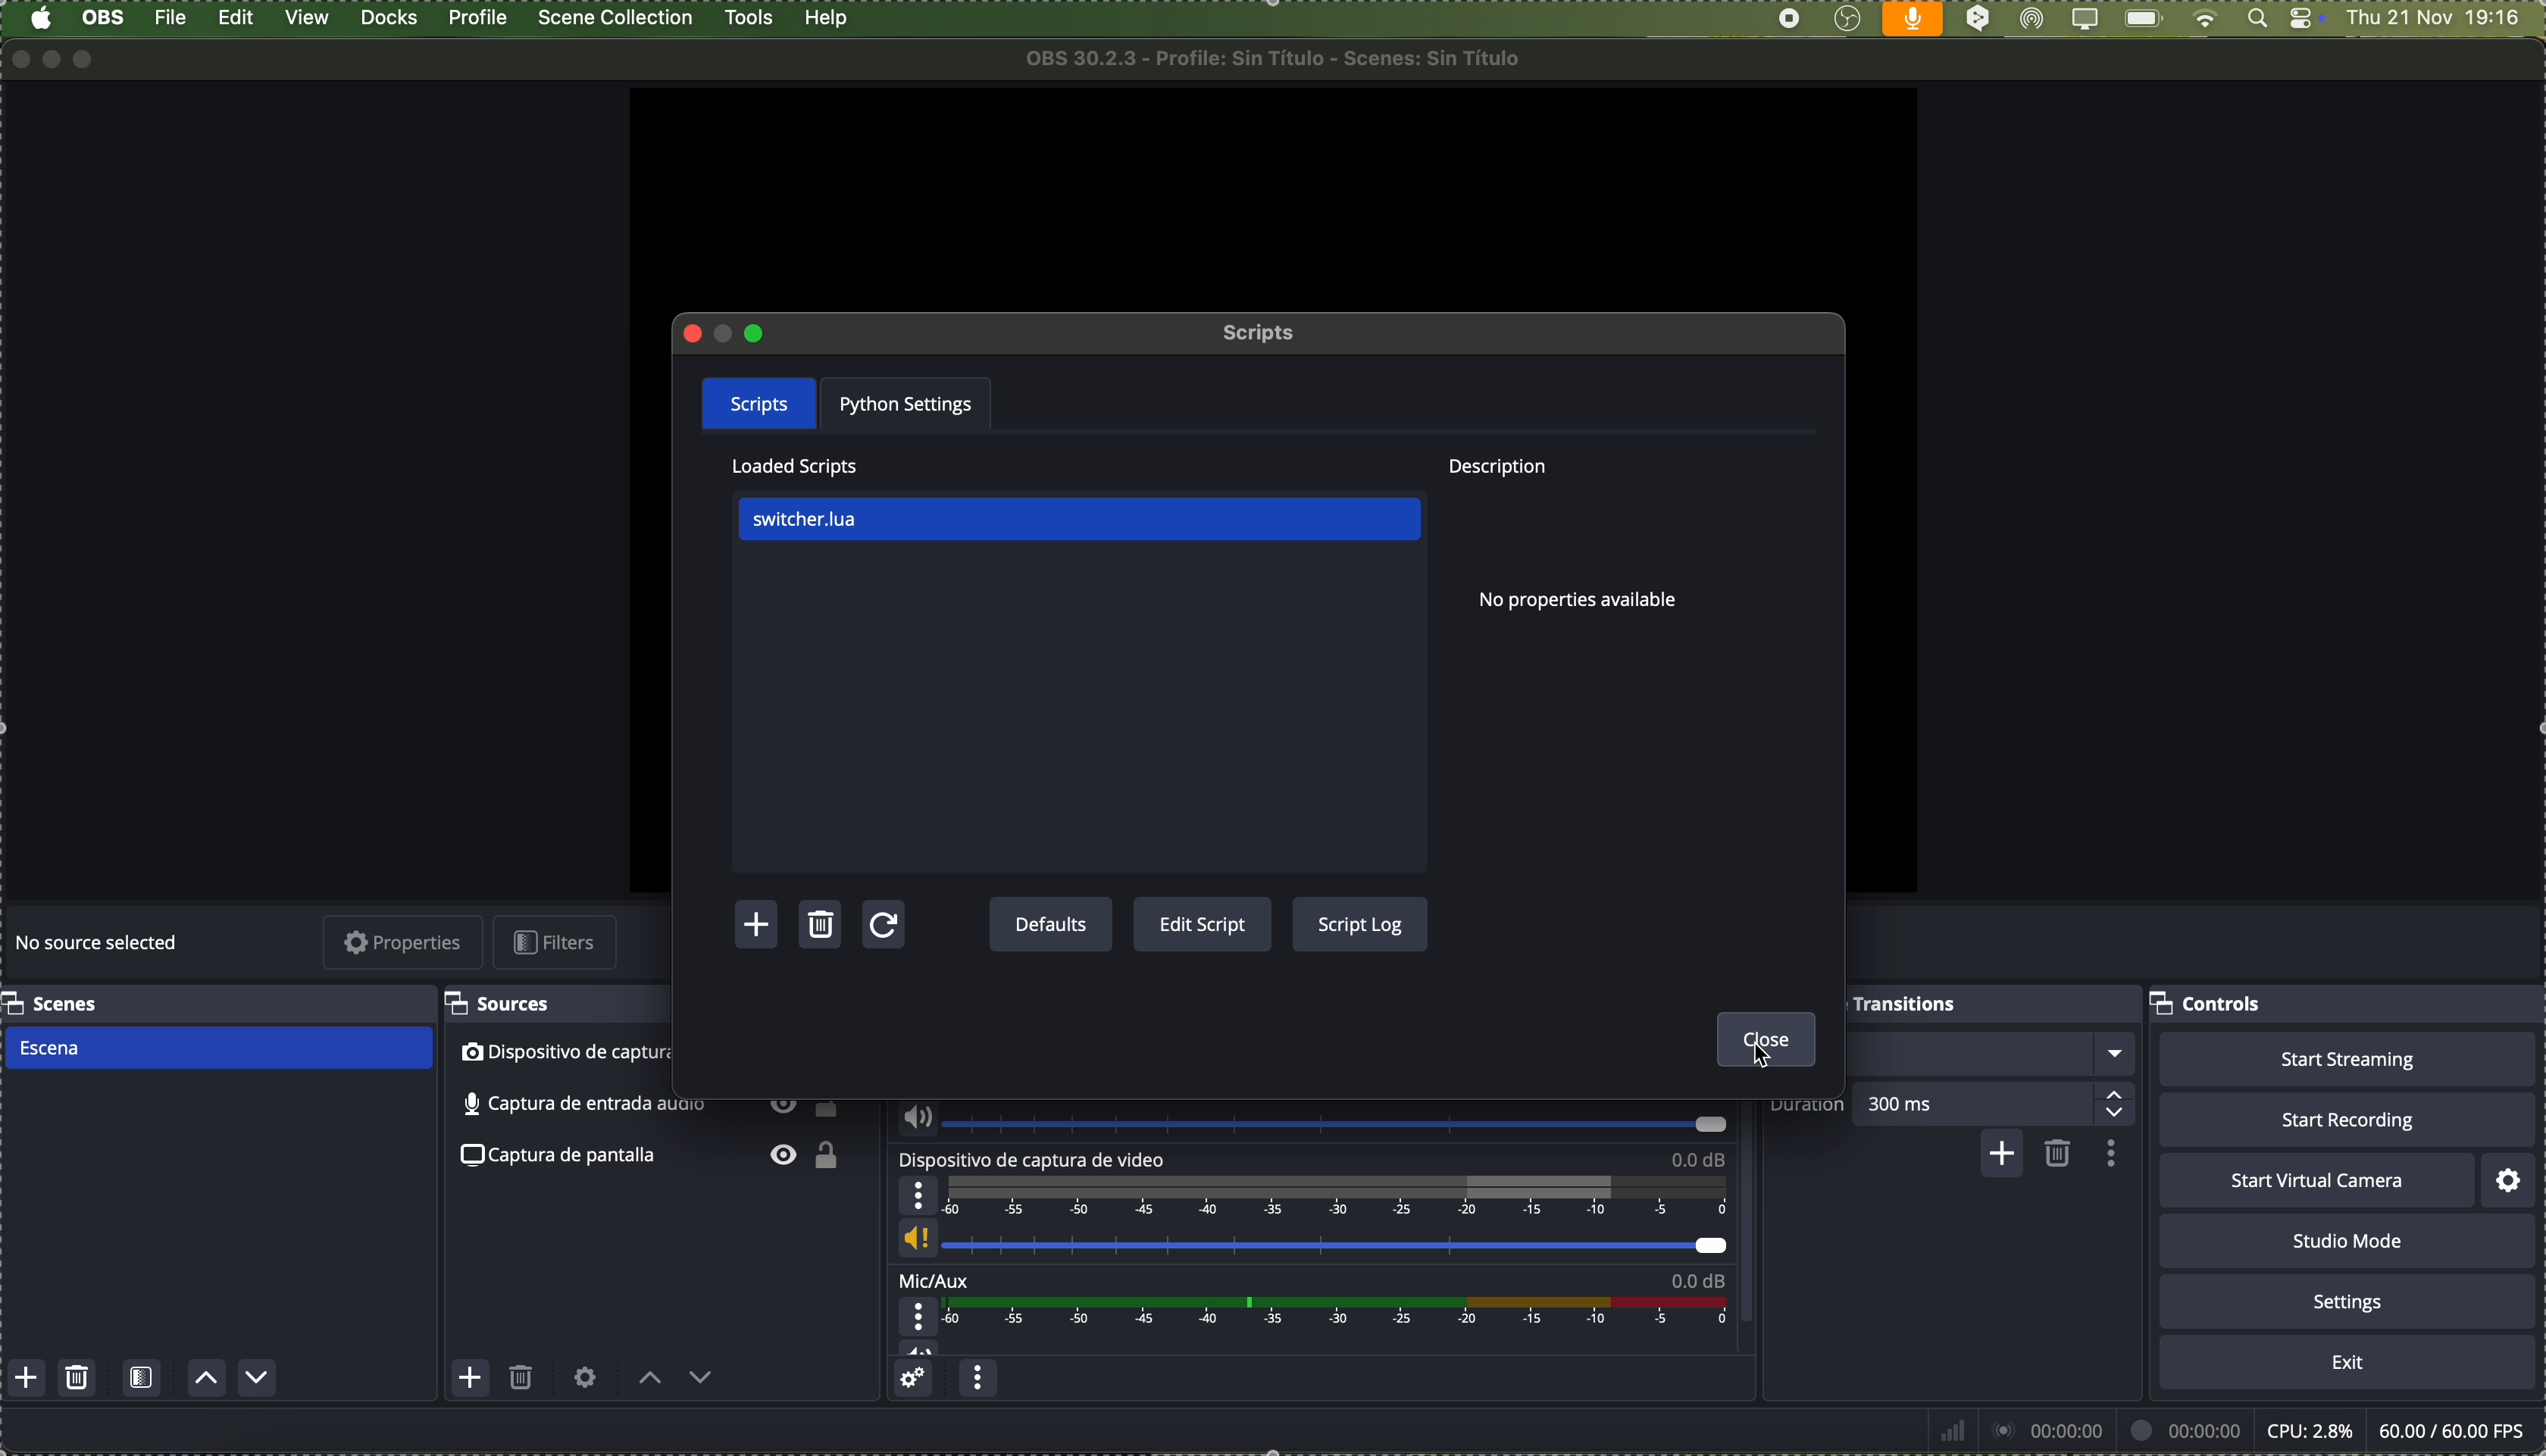 Image resolution: width=2546 pixels, height=1456 pixels. What do you see at coordinates (823, 928) in the screenshot?
I see `delete script` at bounding box center [823, 928].